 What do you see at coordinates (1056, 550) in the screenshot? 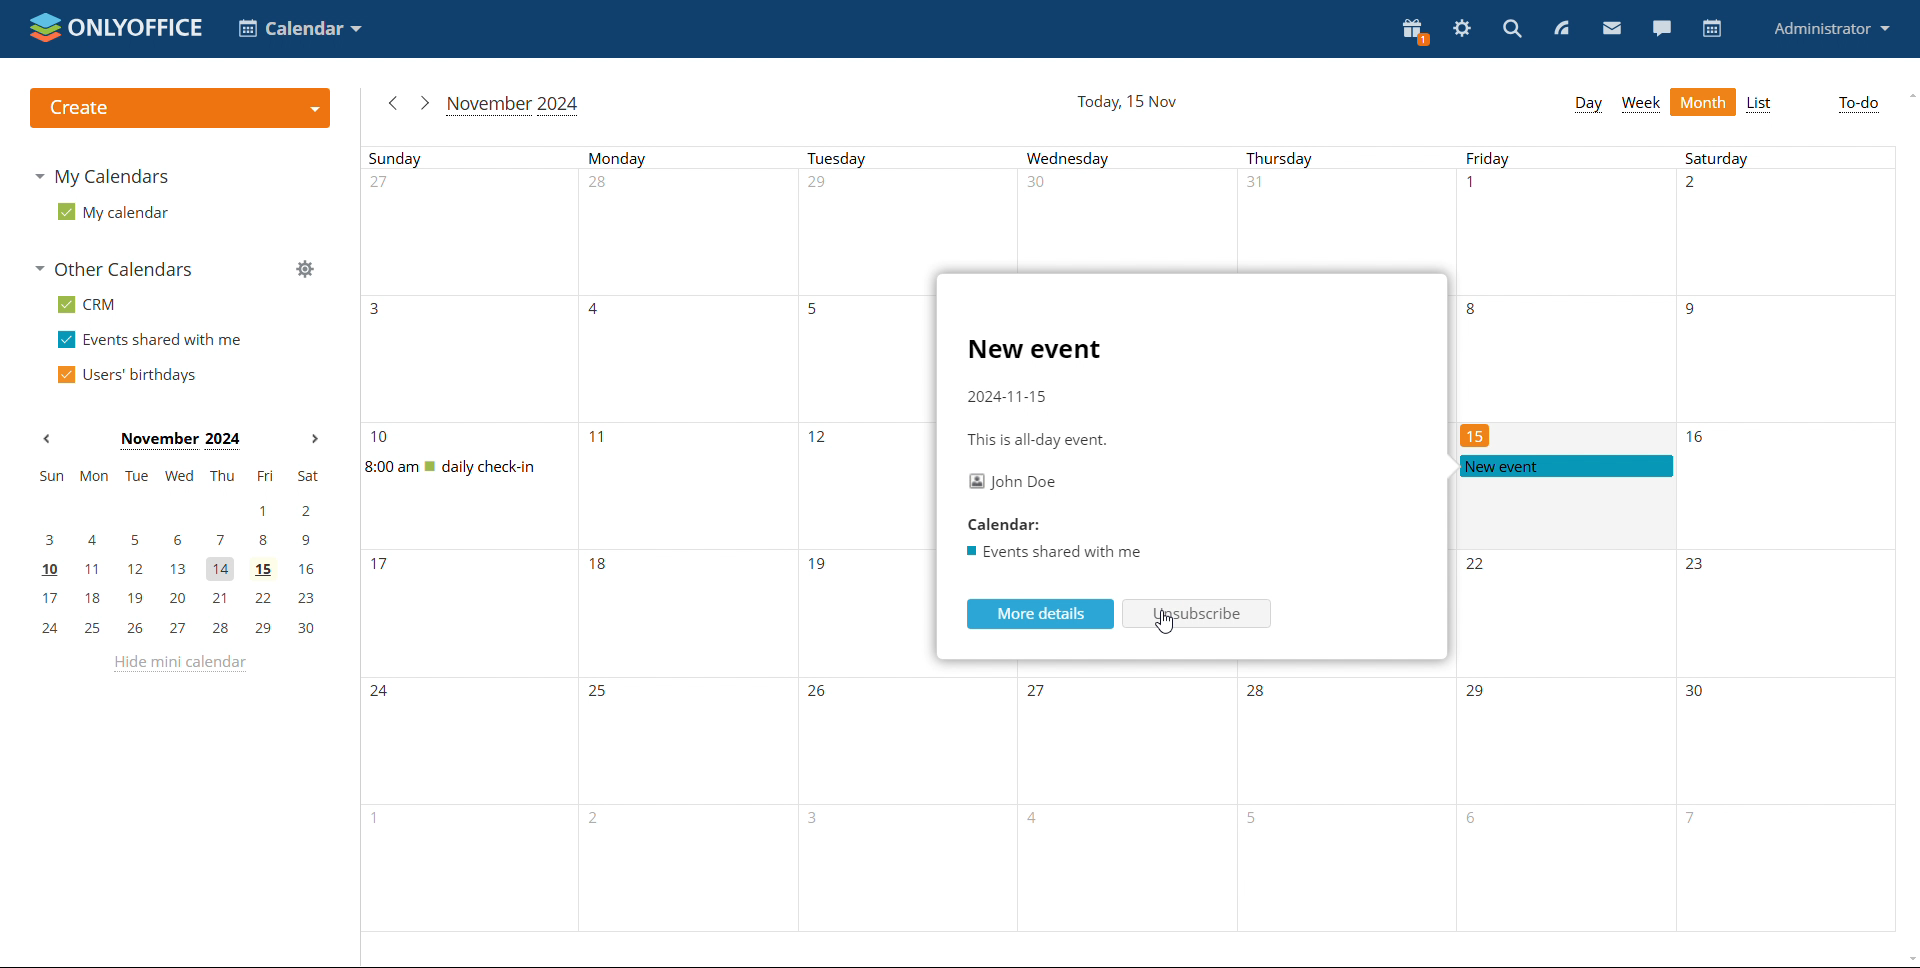
I see `calendar` at bounding box center [1056, 550].